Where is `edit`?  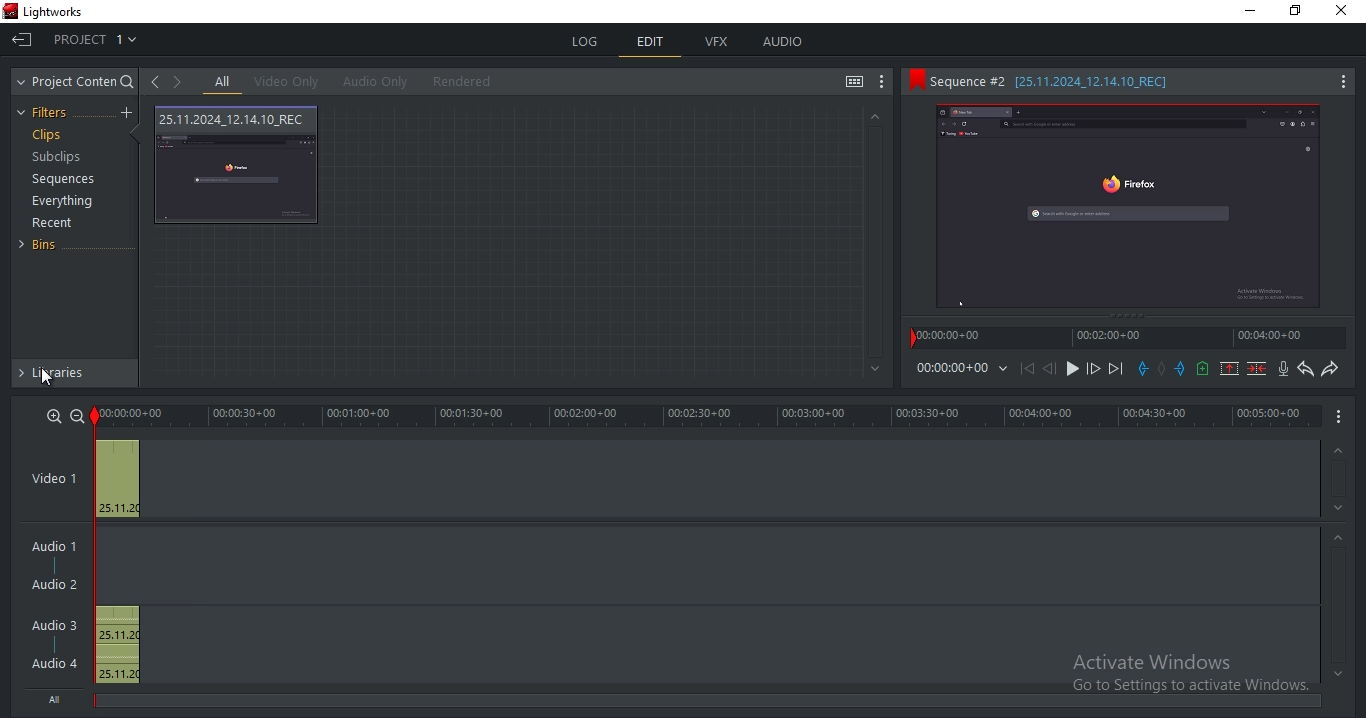 edit is located at coordinates (651, 44).